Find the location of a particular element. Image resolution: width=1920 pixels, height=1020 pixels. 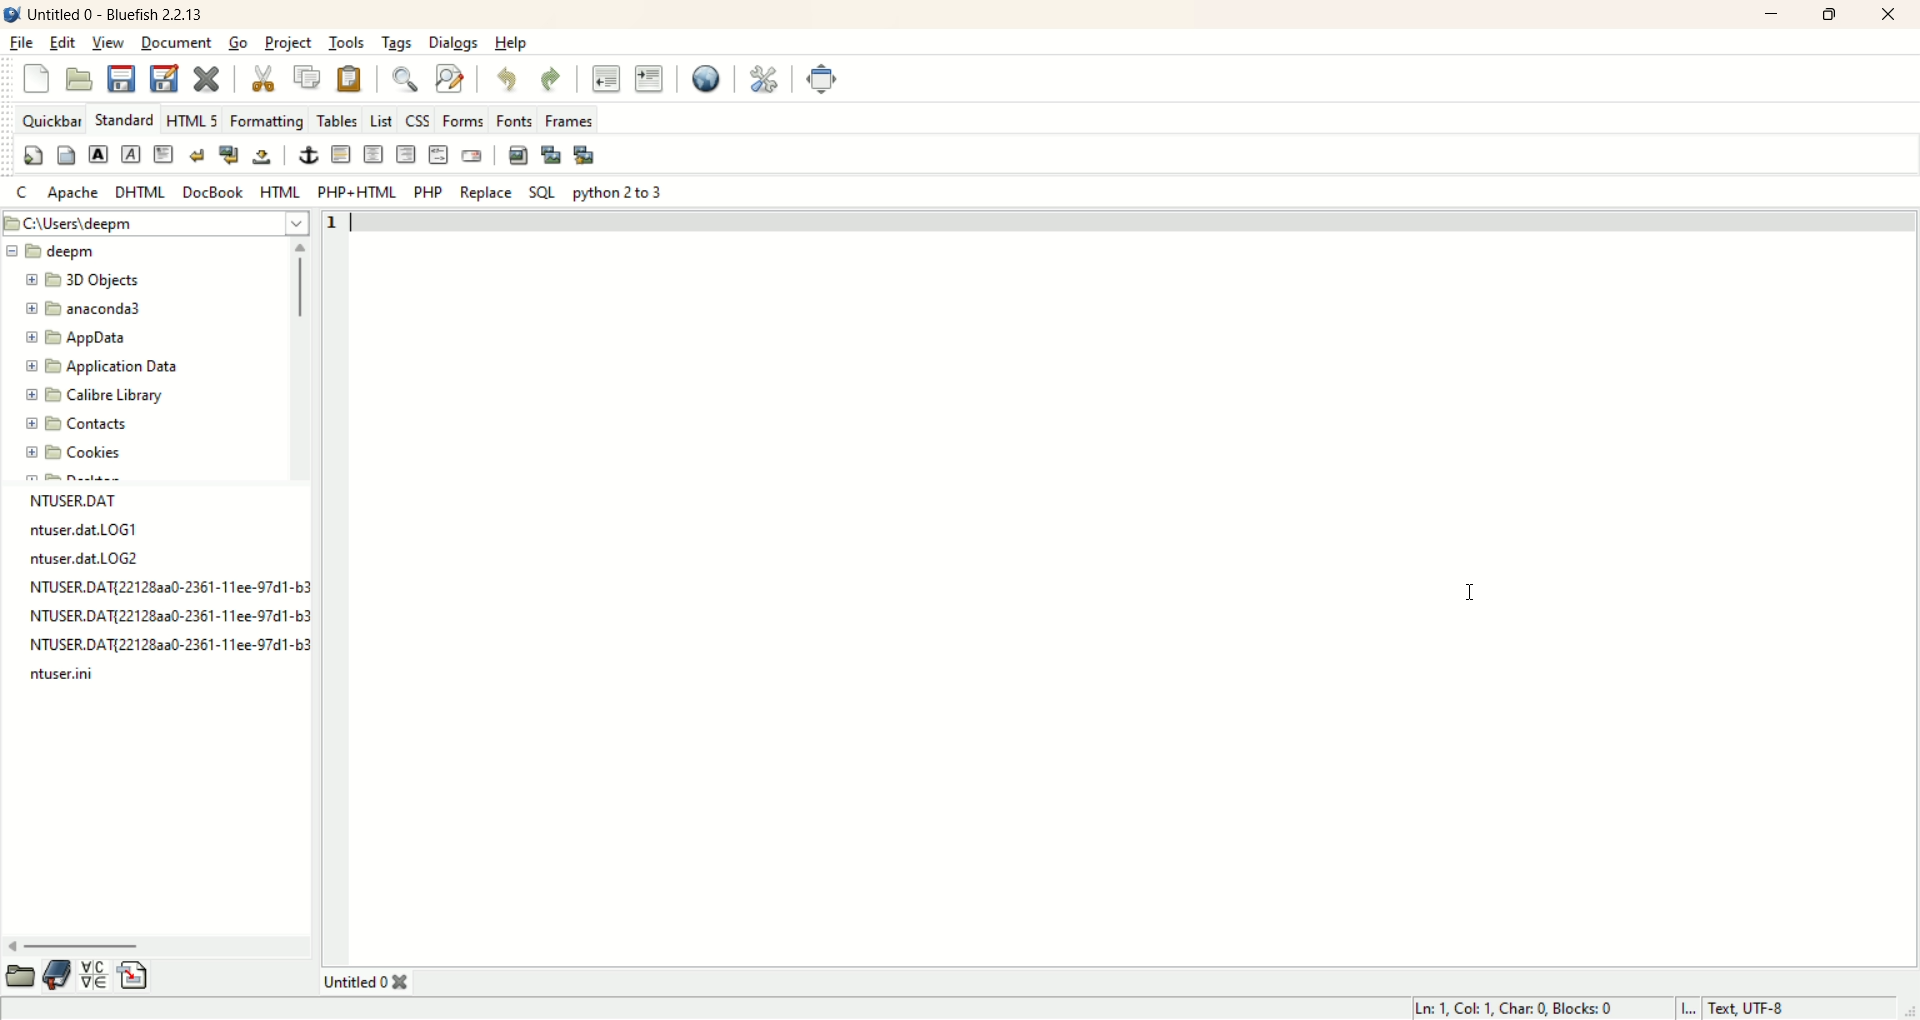

logo is located at coordinates (12, 14).